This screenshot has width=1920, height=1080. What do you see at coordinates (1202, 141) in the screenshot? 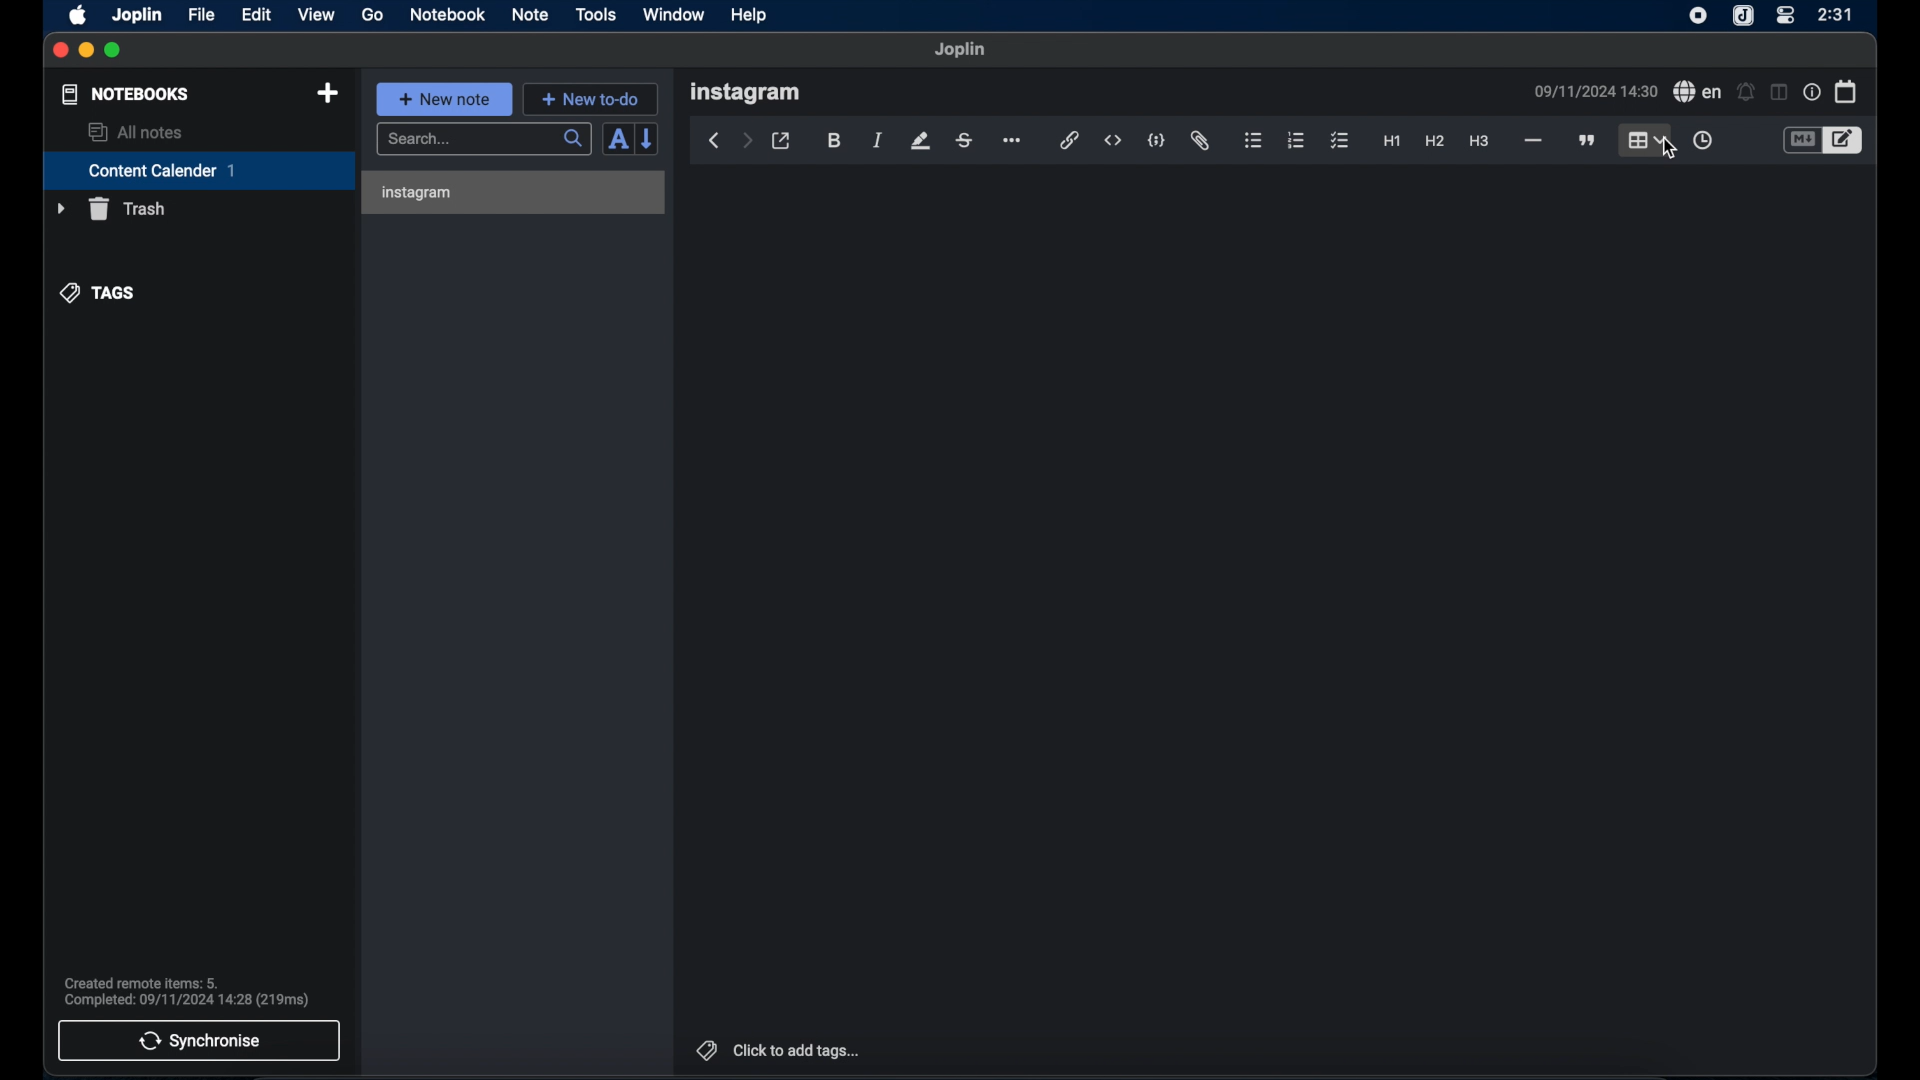
I see `attach file` at bounding box center [1202, 141].